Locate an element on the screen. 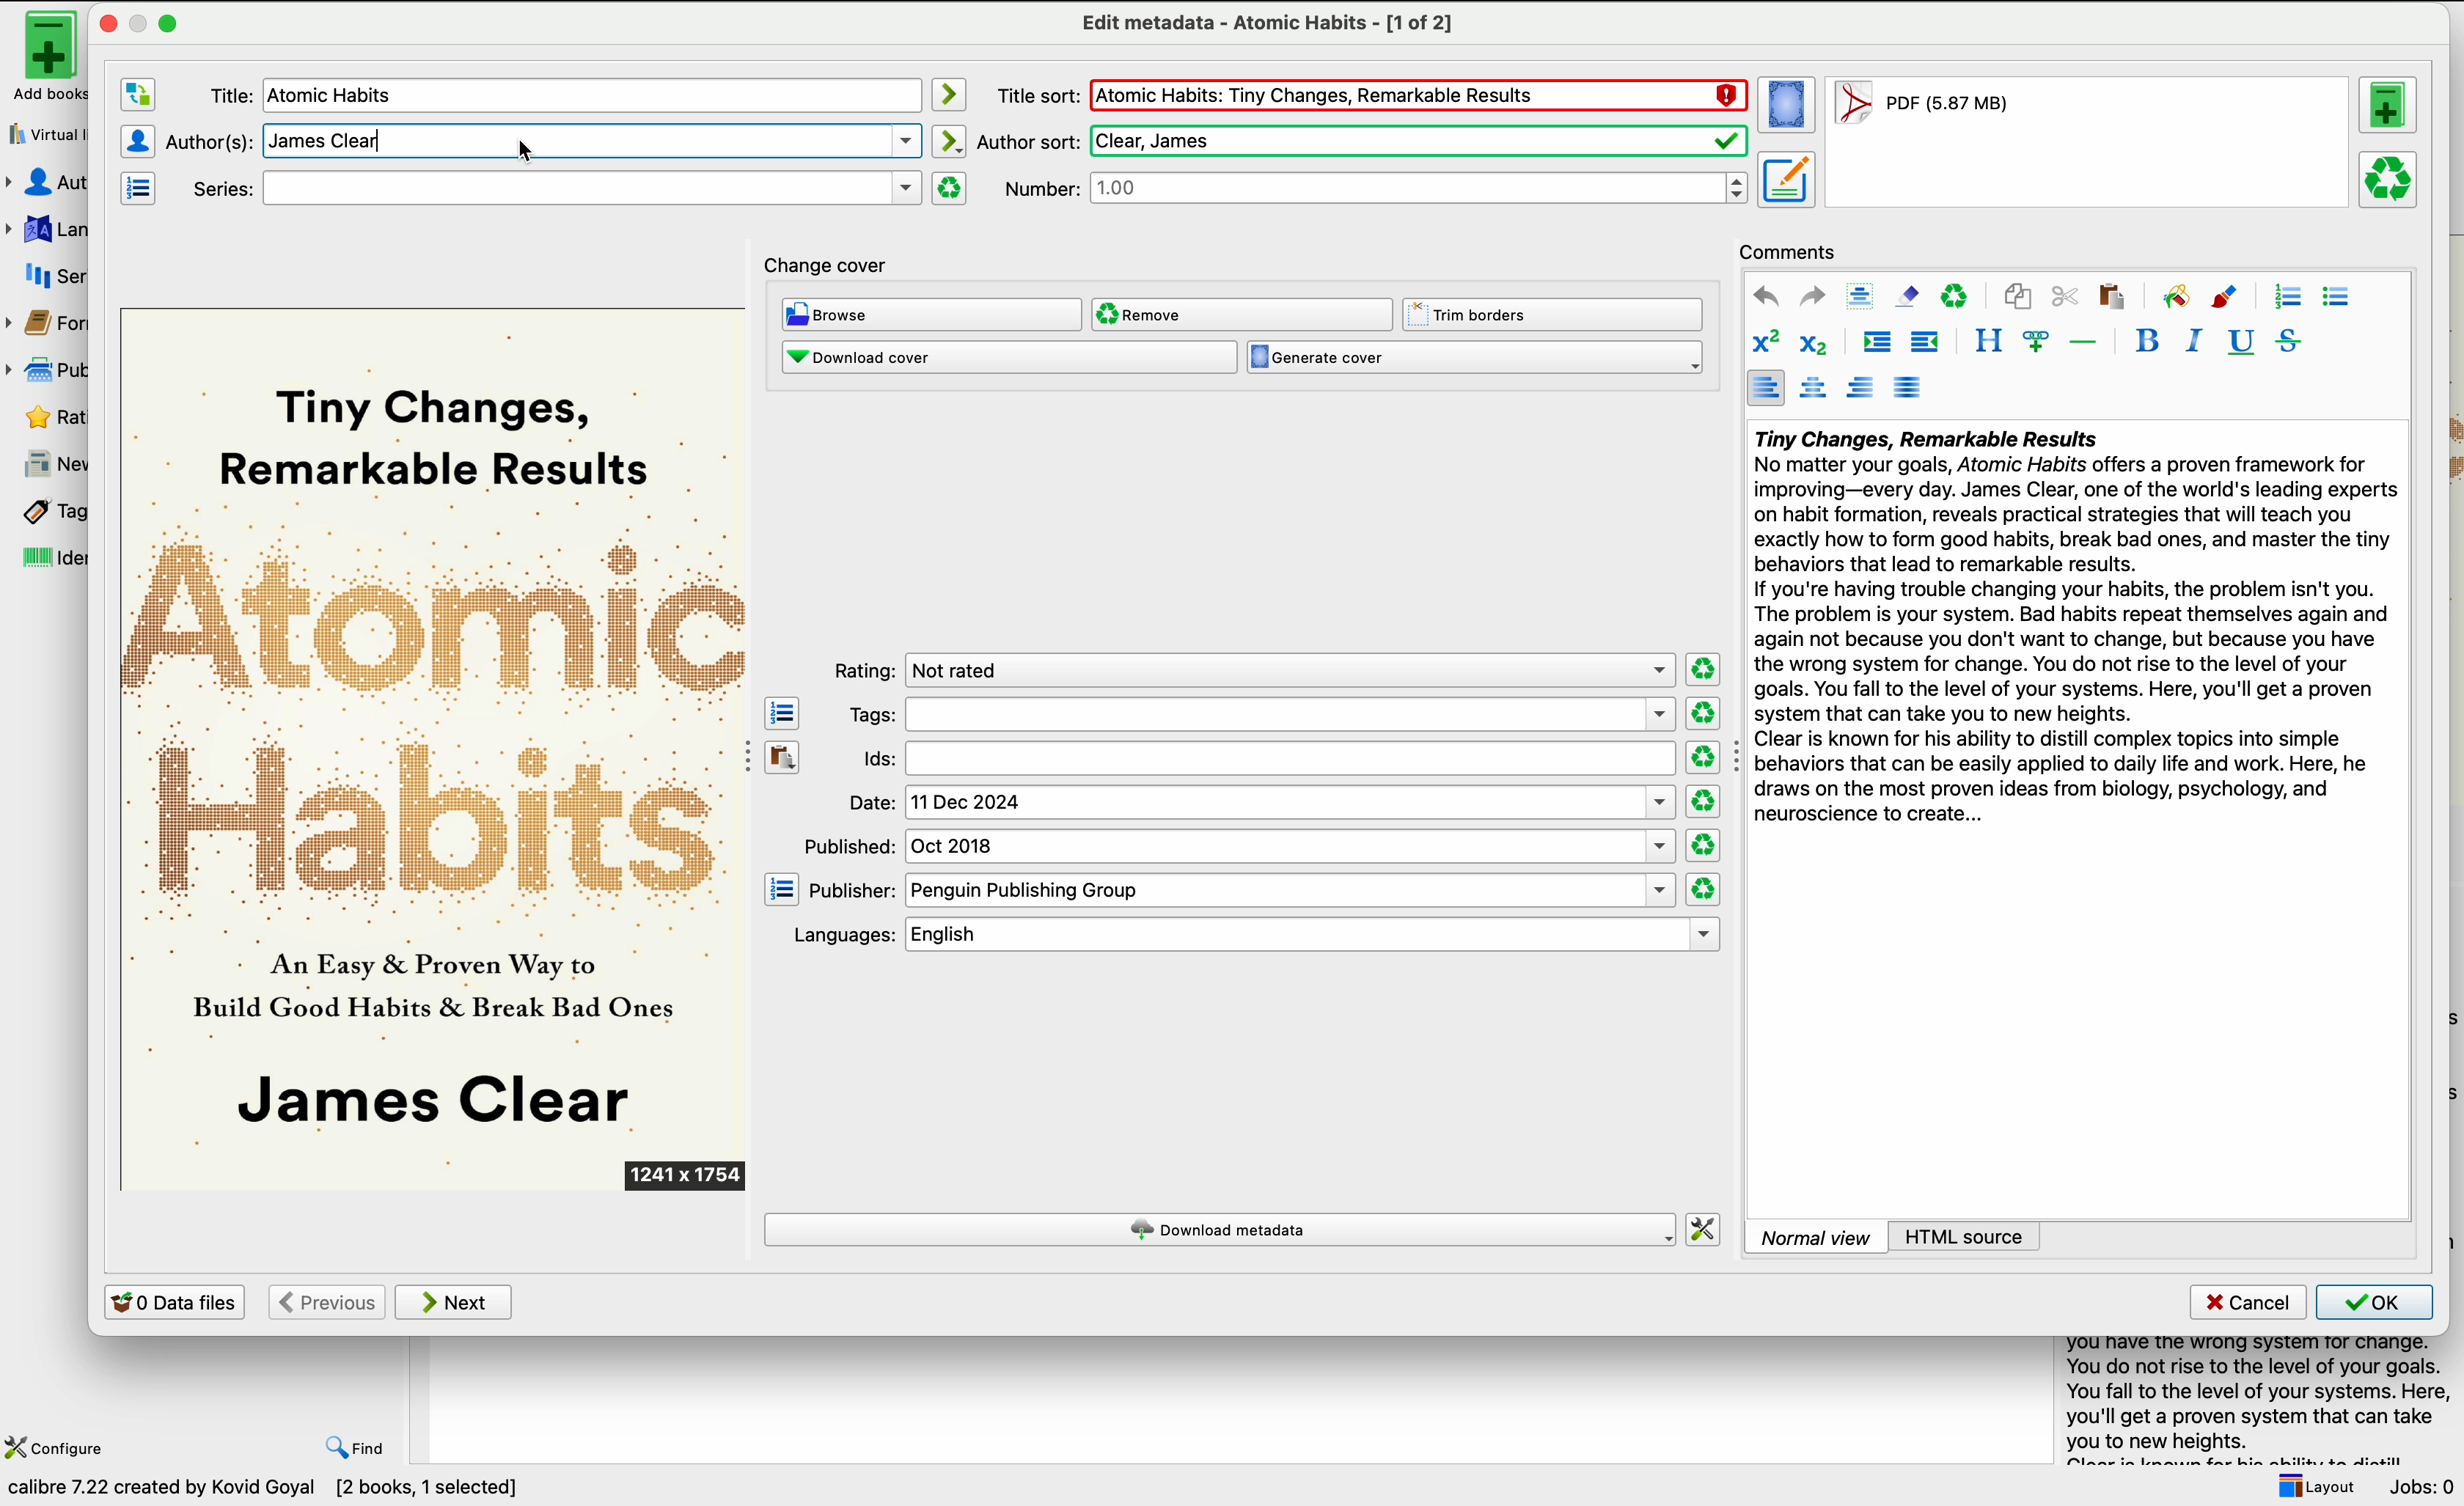 The width and height of the screenshot is (2464, 1506). open the manage publisher editor is located at coordinates (782, 889).